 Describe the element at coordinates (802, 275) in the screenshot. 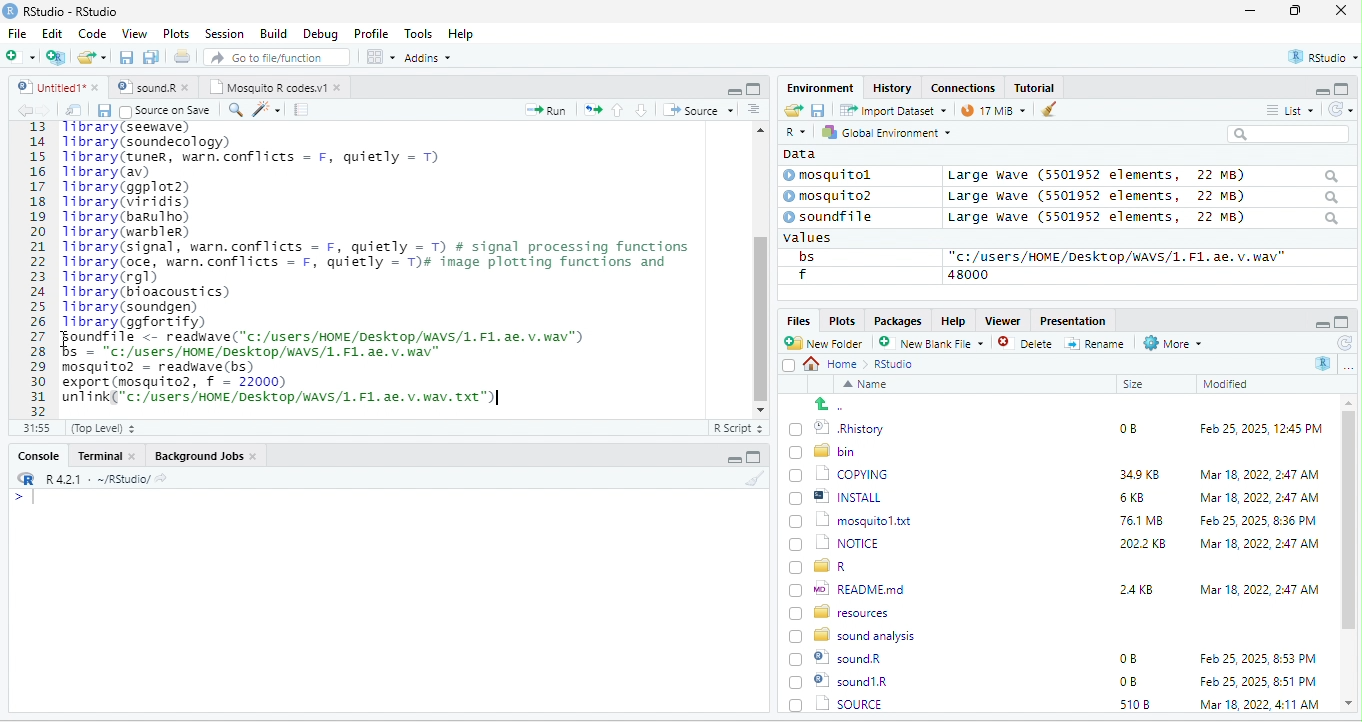

I see `f` at that location.